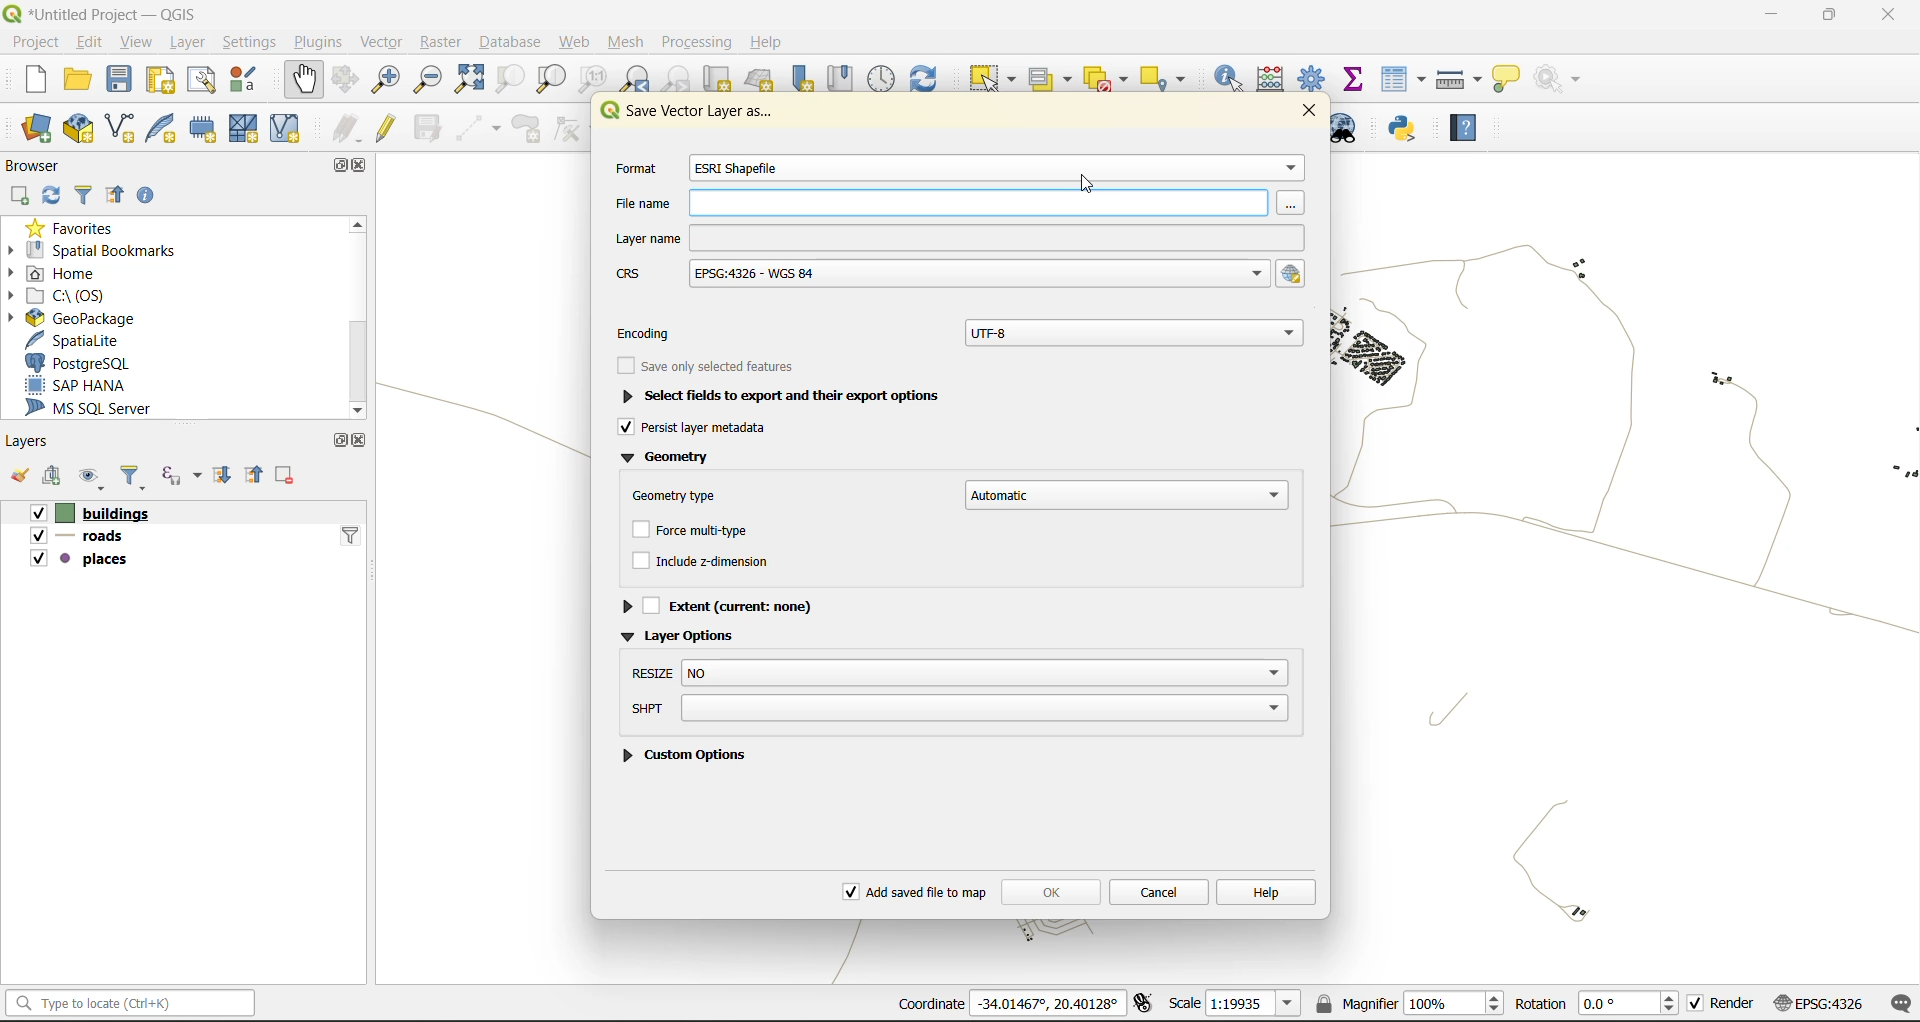 The height and width of the screenshot is (1022, 1920). I want to click on statistical summary, so click(1356, 79).